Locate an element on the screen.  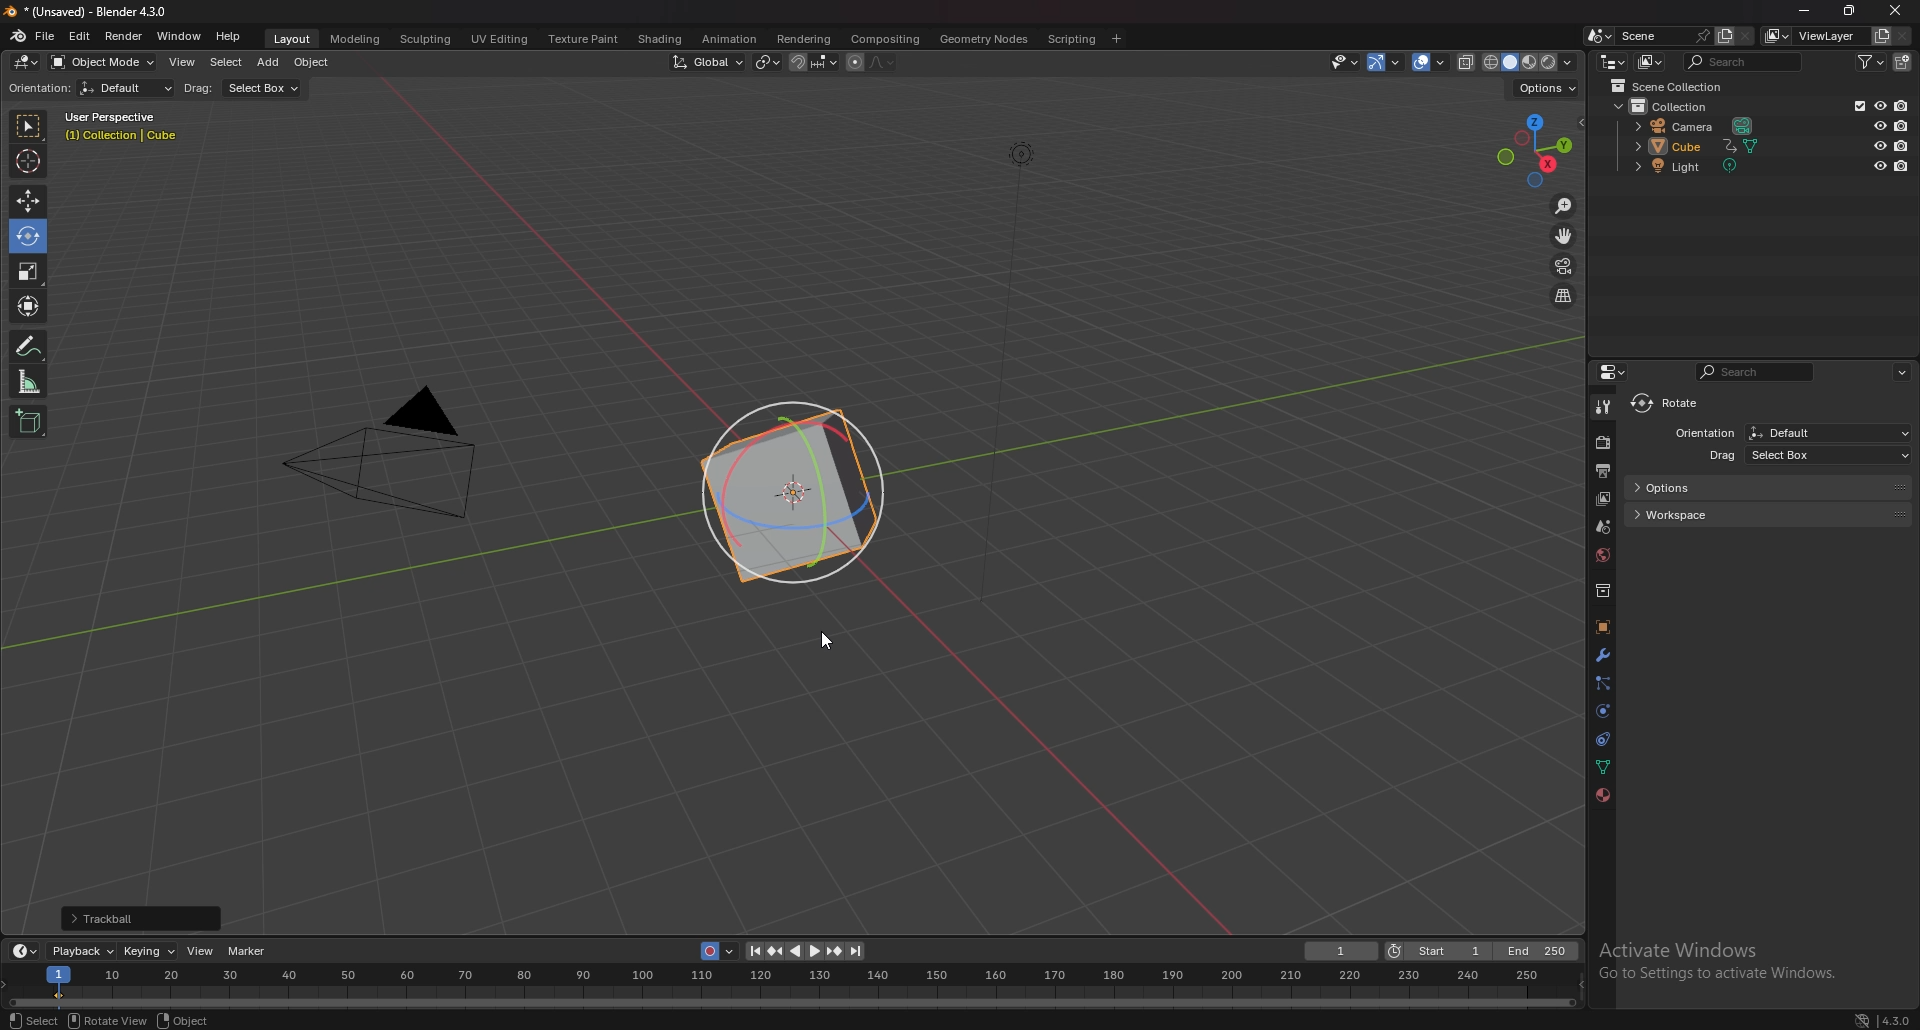
cursor is located at coordinates (27, 160).